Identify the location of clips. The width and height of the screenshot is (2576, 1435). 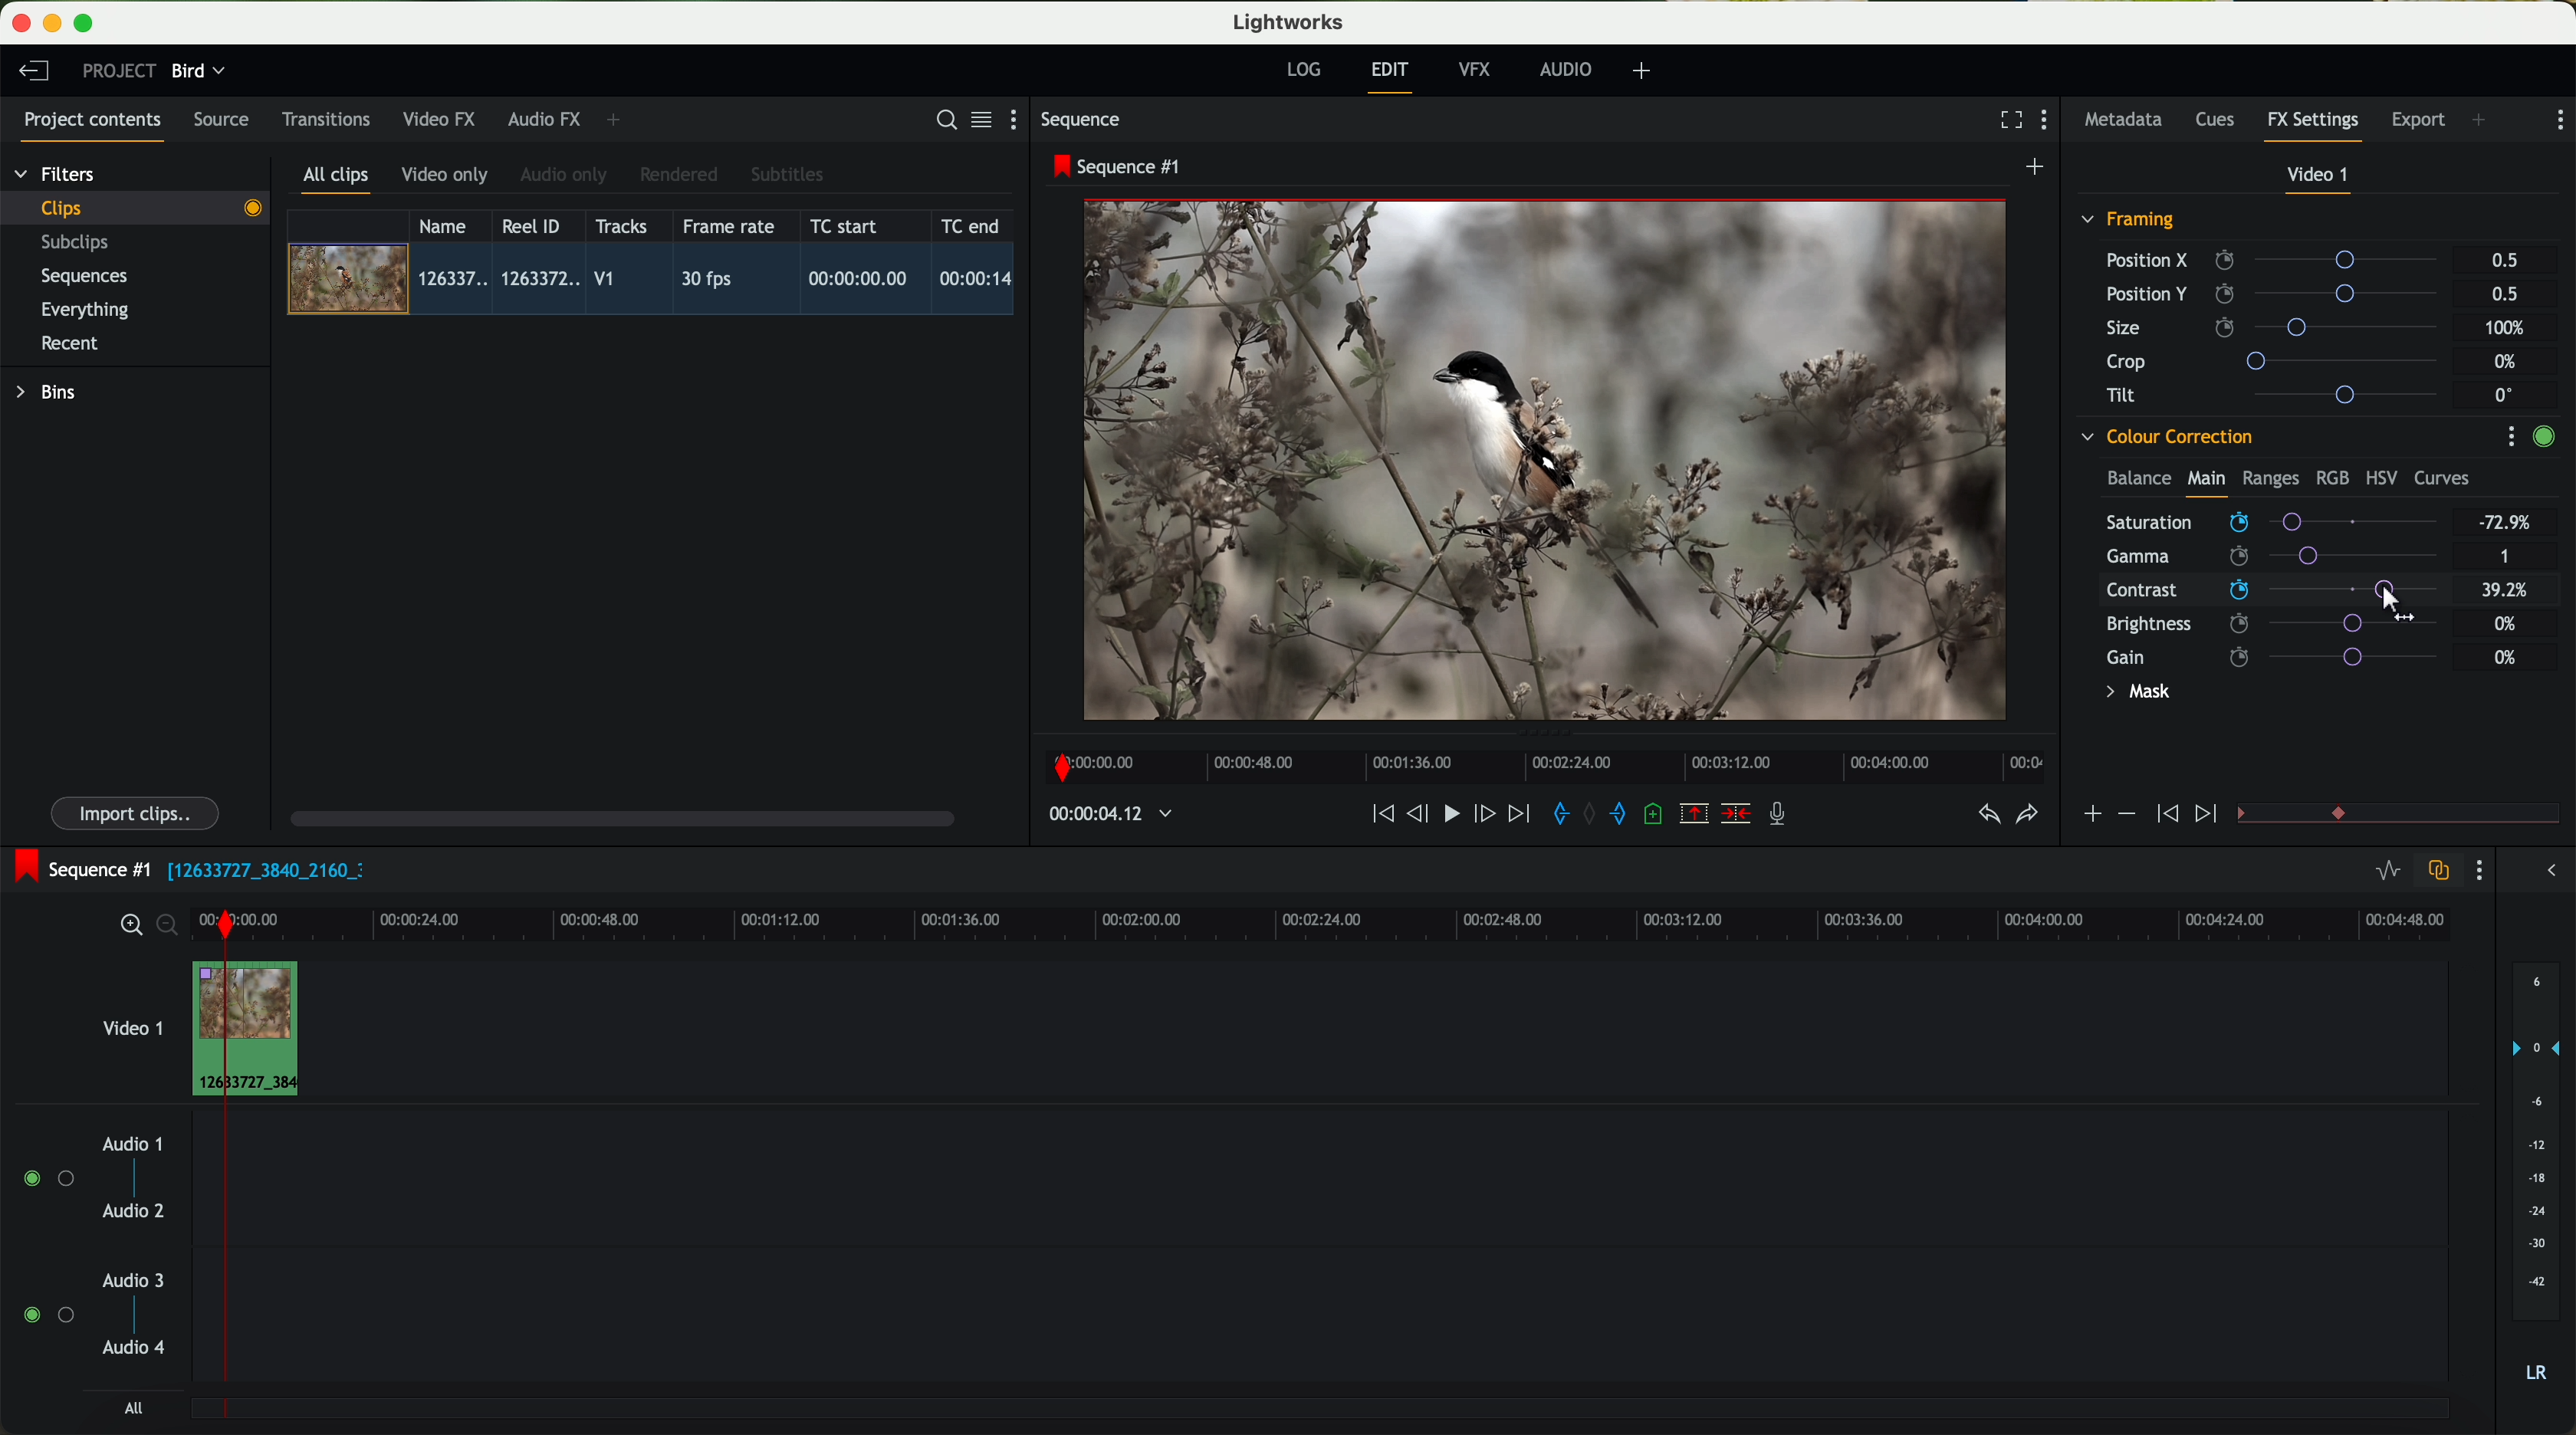
(136, 207).